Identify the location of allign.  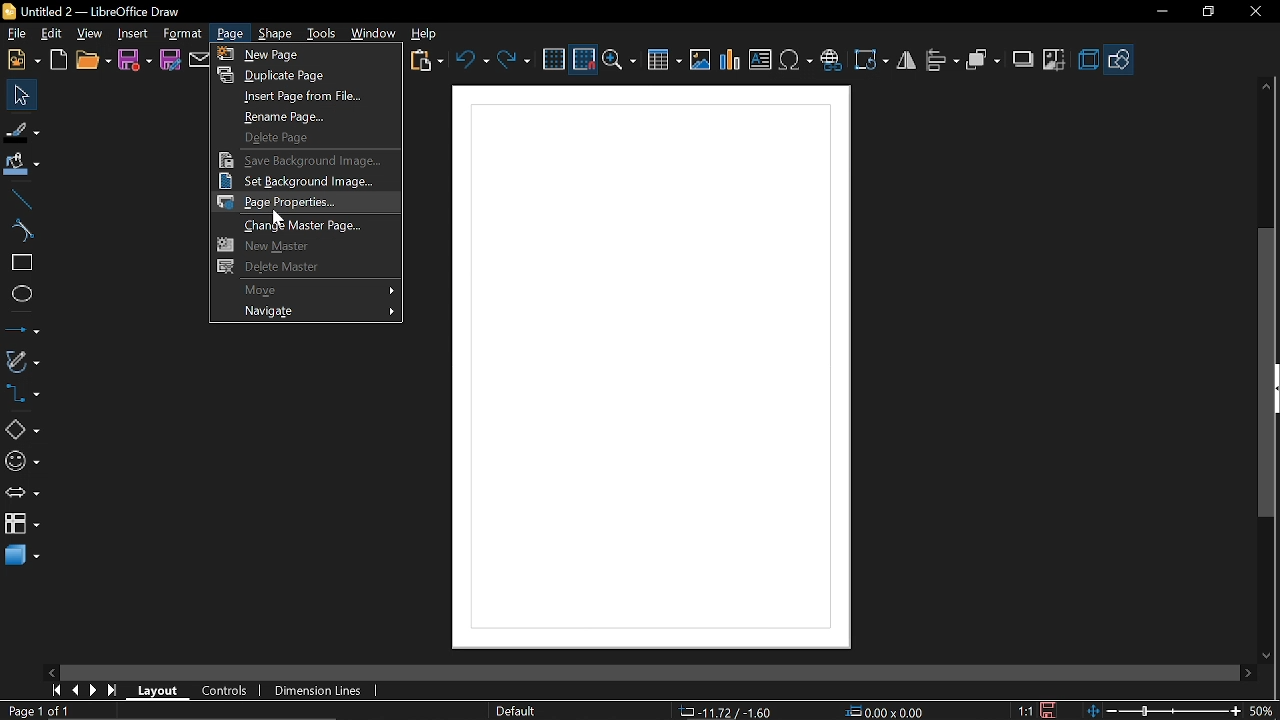
(942, 62).